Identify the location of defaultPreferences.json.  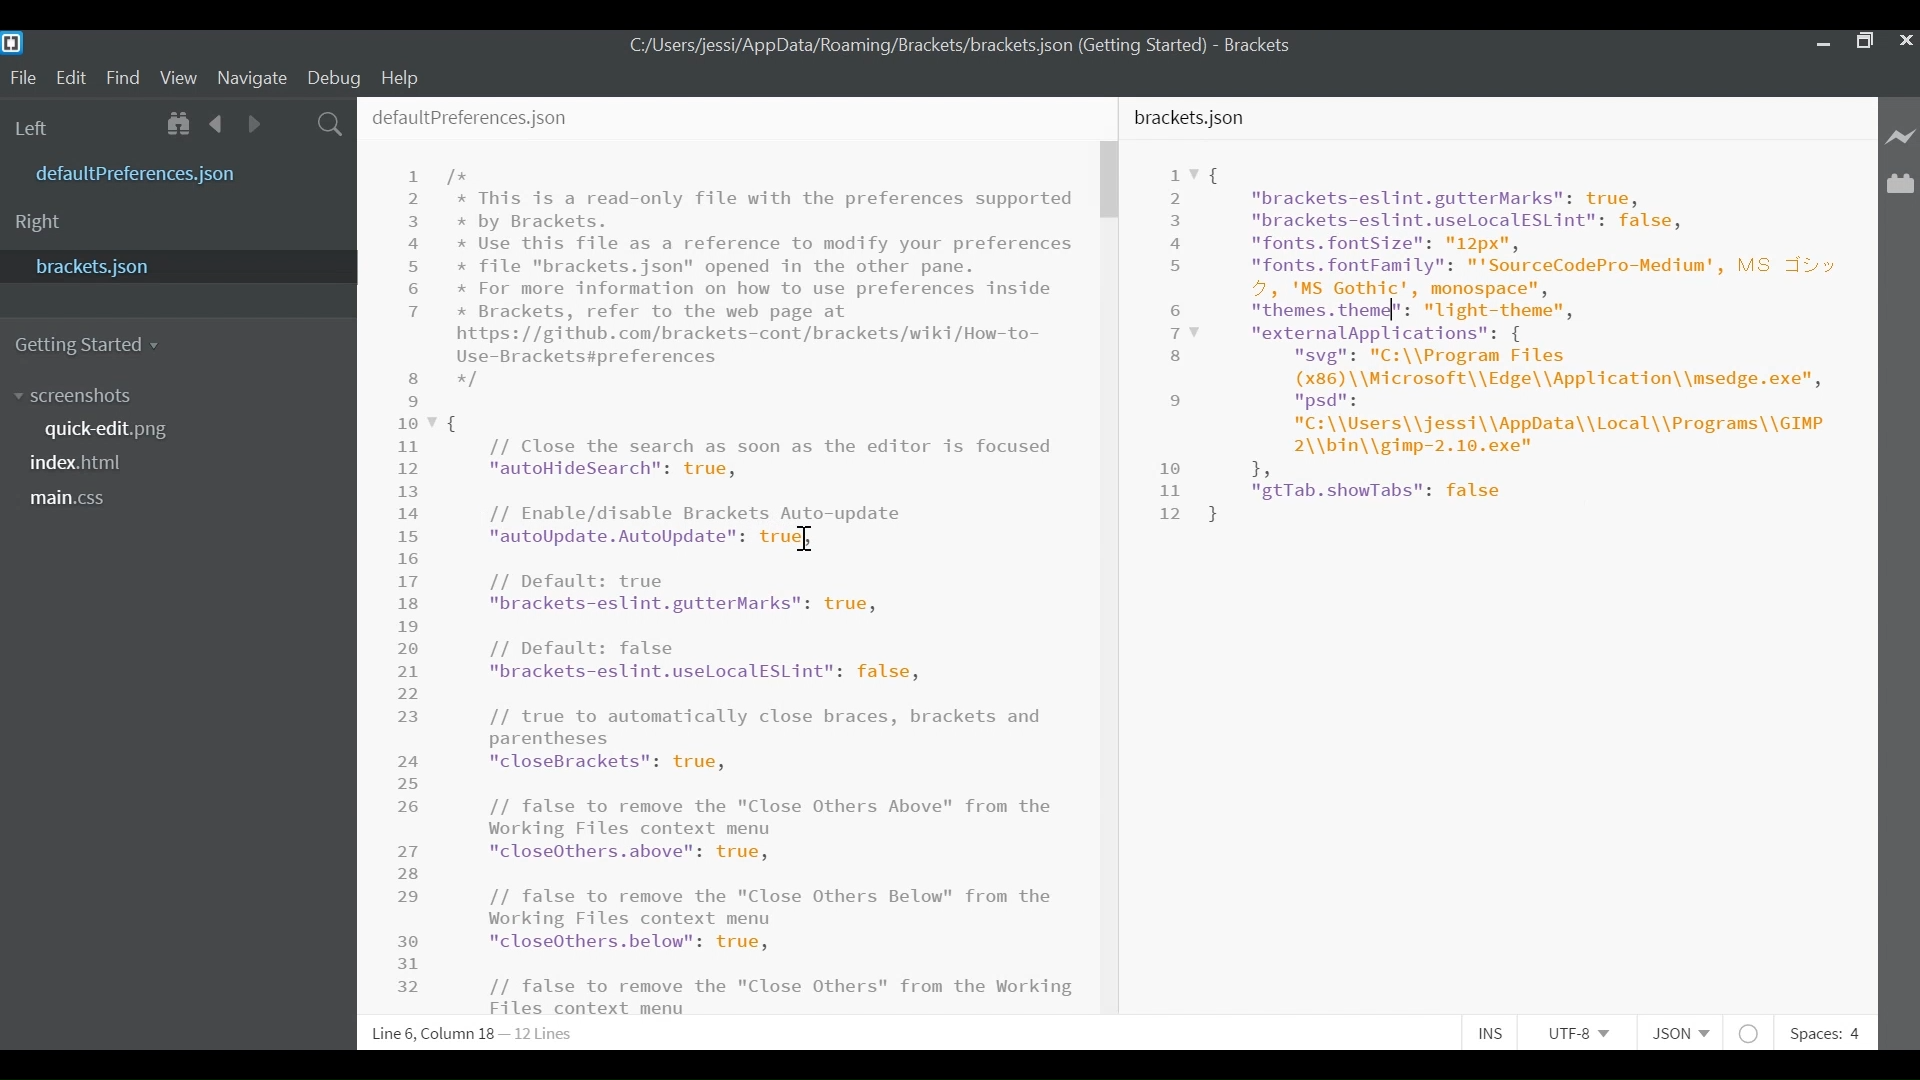
(163, 173).